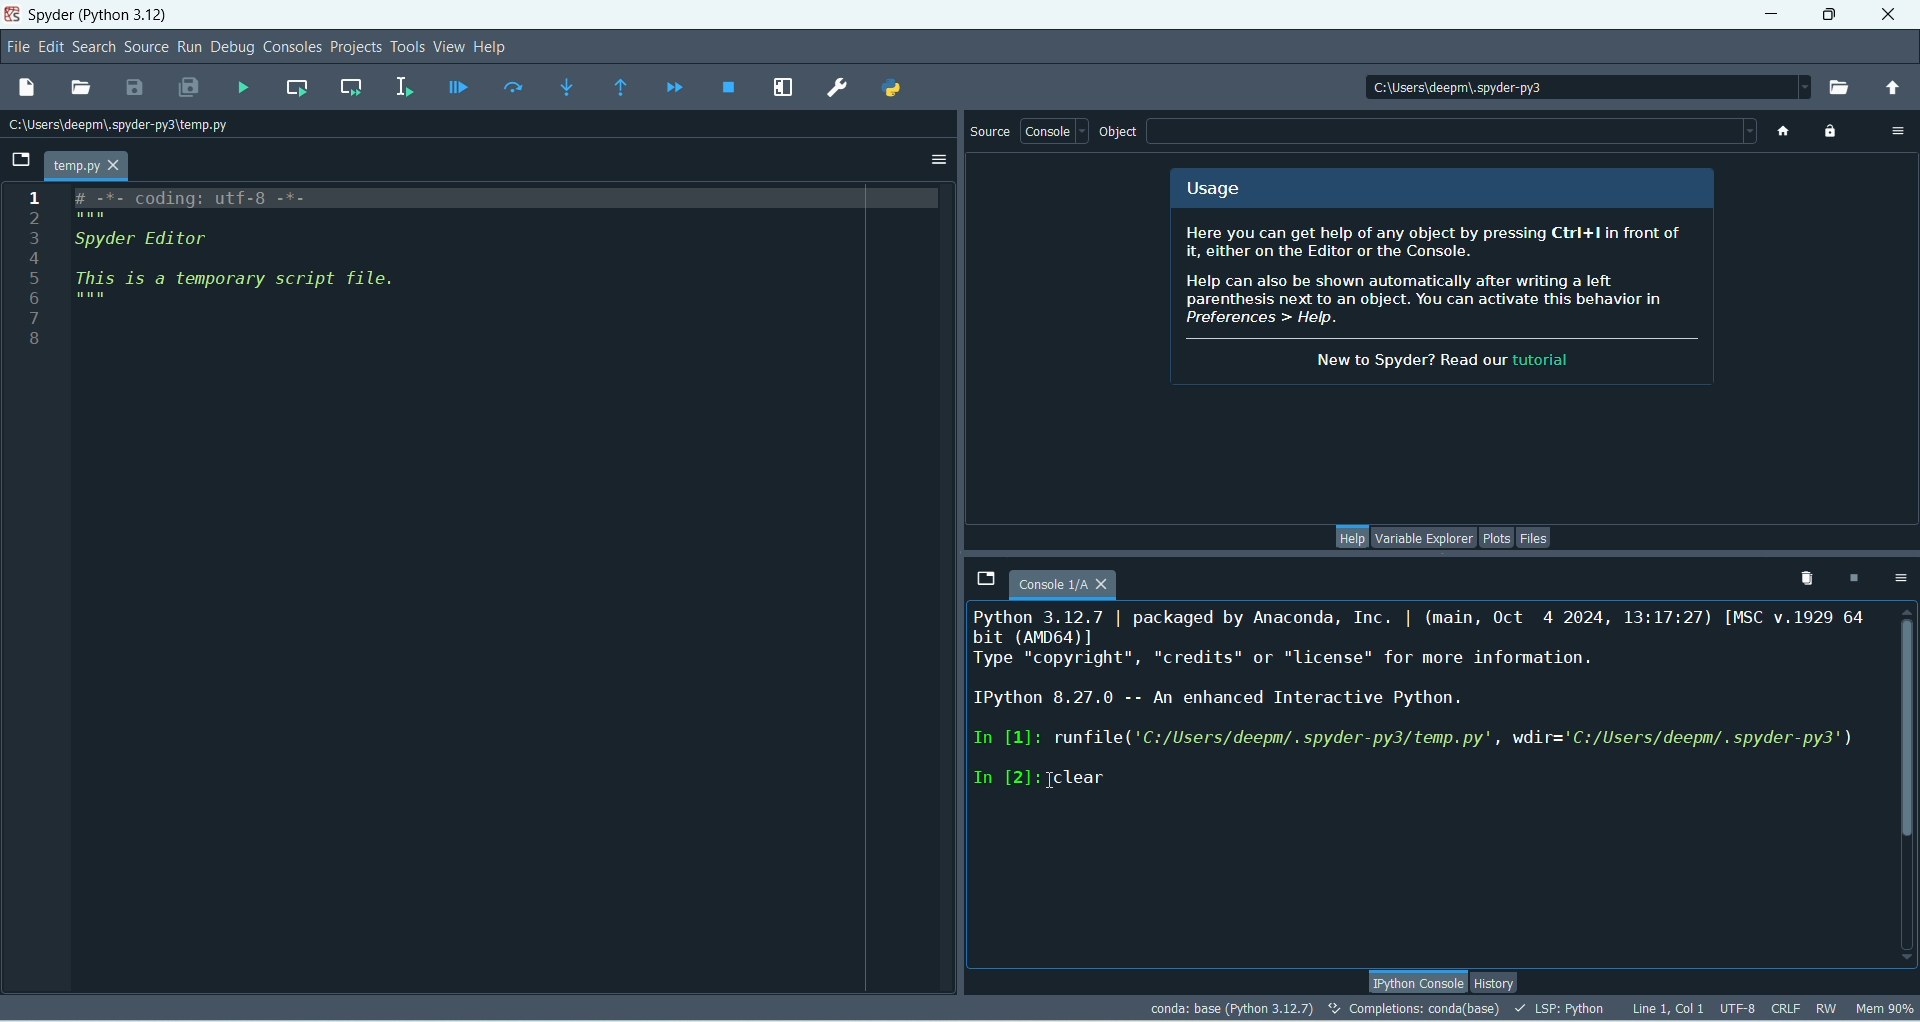 Image resolution: width=1920 pixels, height=1022 pixels. What do you see at coordinates (125, 125) in the screenshot?
I see `location` at bounding box center [125, 125].